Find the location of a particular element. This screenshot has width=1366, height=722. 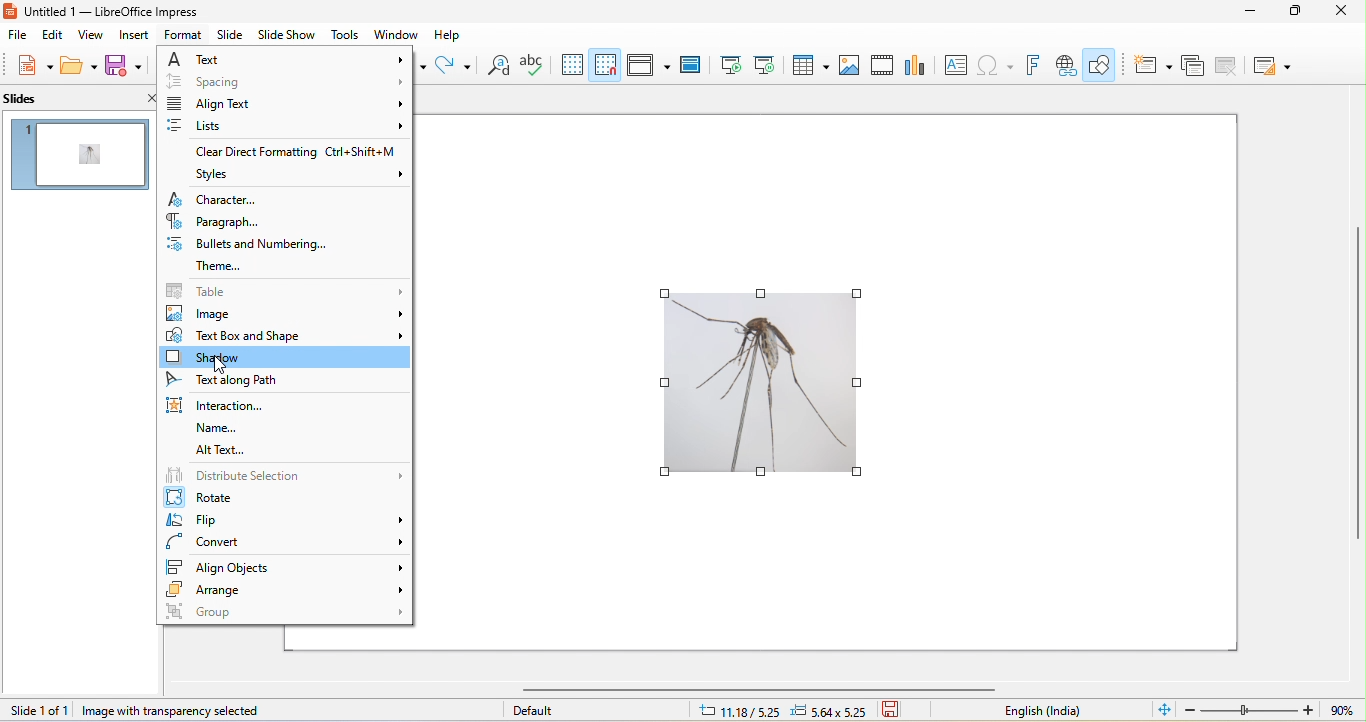

find and replace is located at coordinates (498, 64).